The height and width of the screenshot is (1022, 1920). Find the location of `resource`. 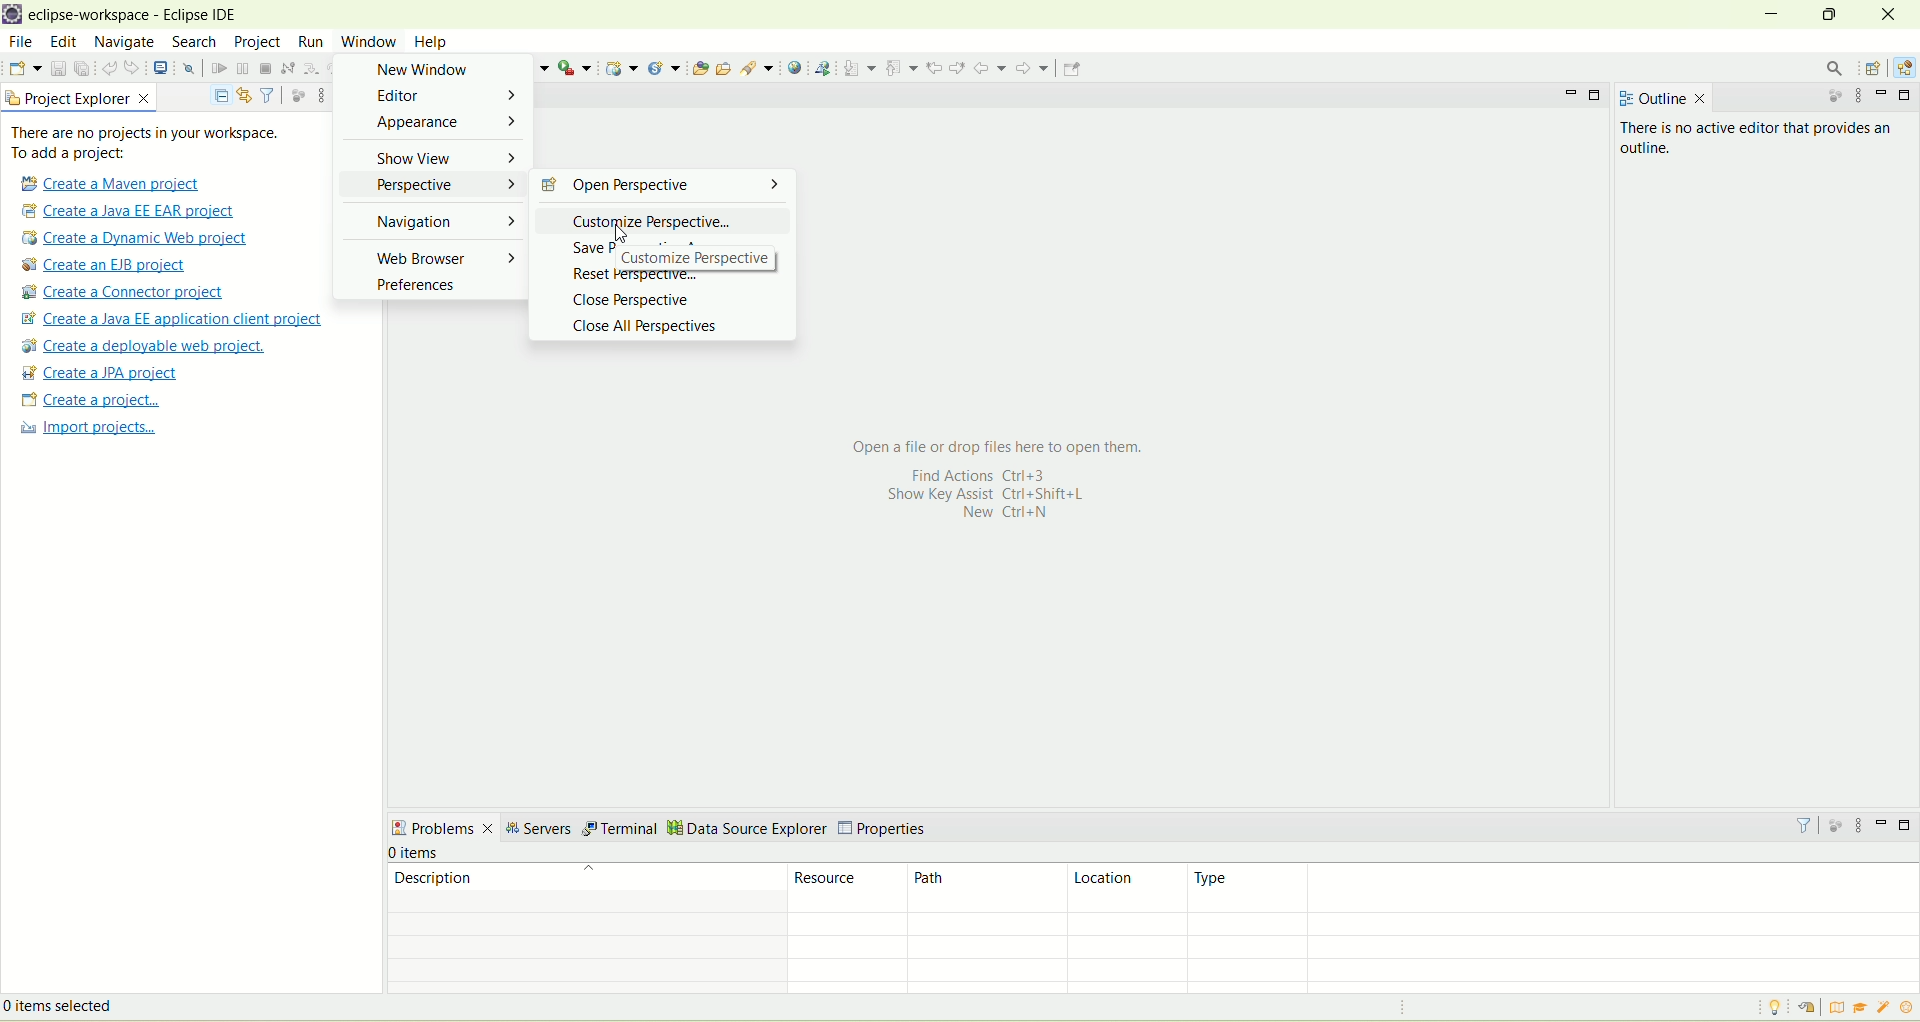

resource is located at coordinates (850, 887).